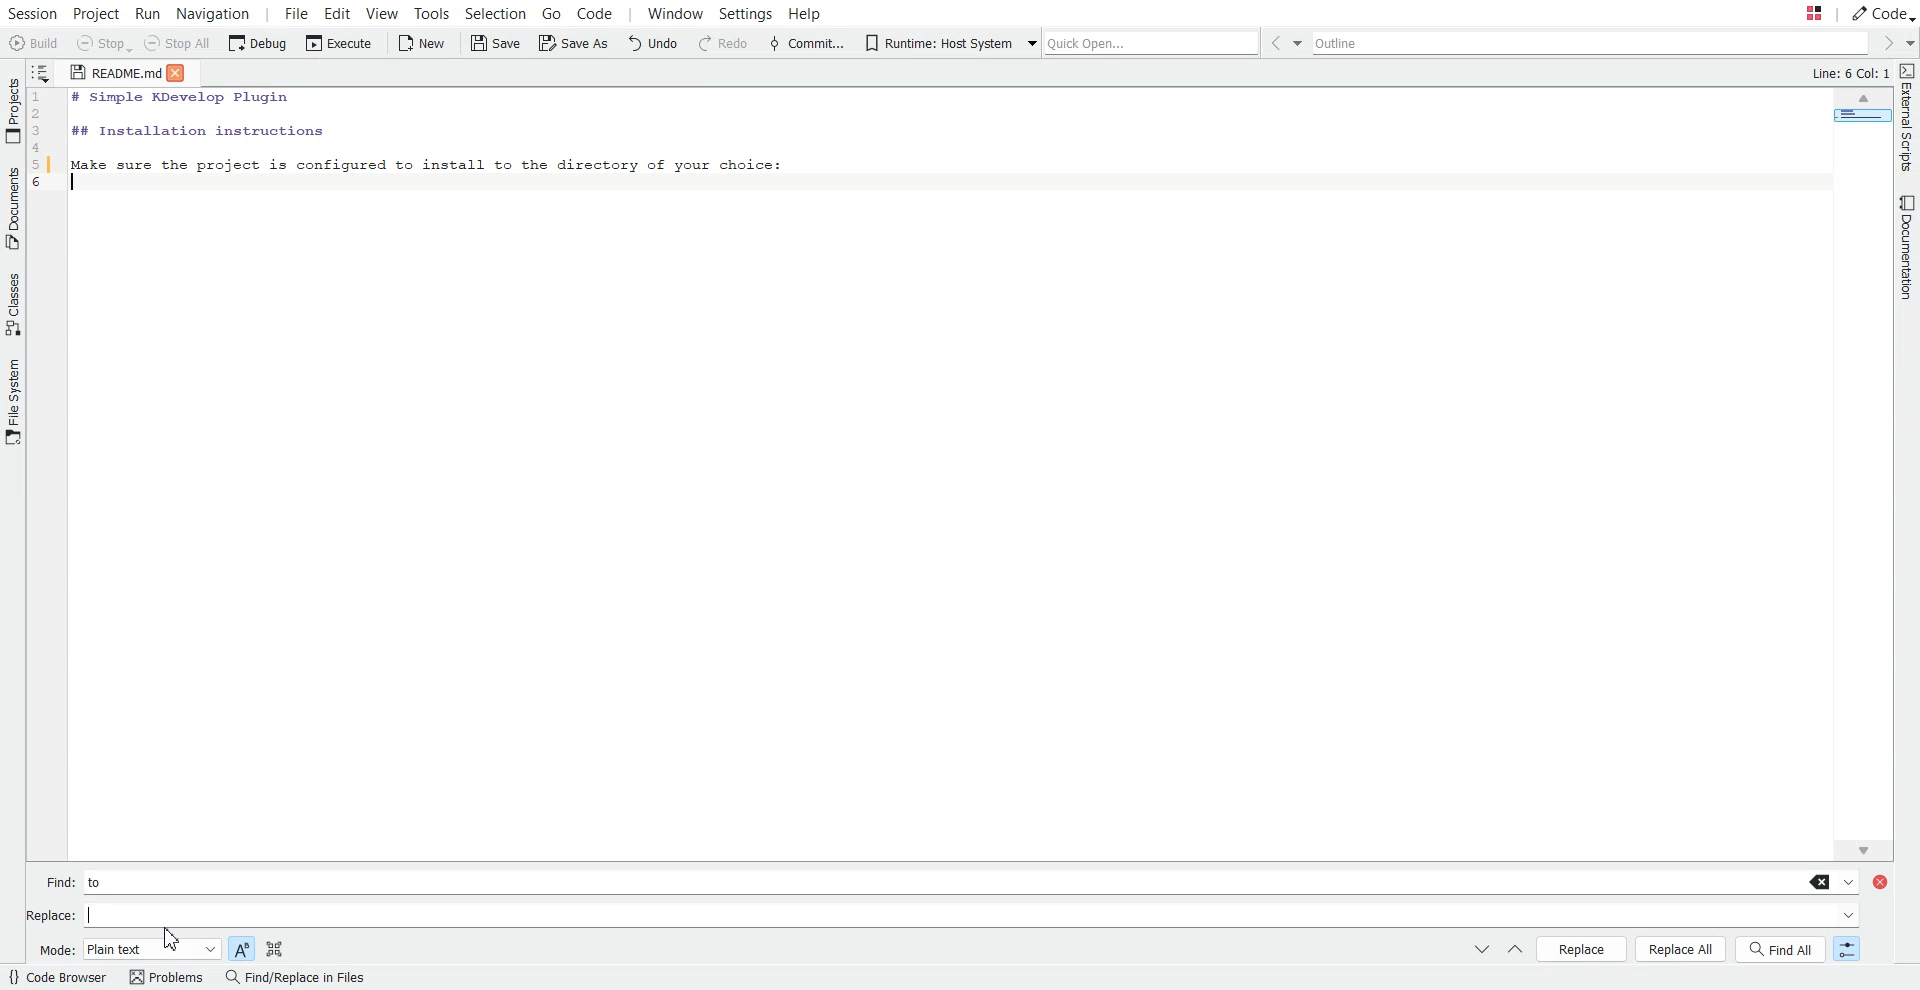 The width and height of the screenshot is (1920, 990). I want to click on Close, so click(183, 72).